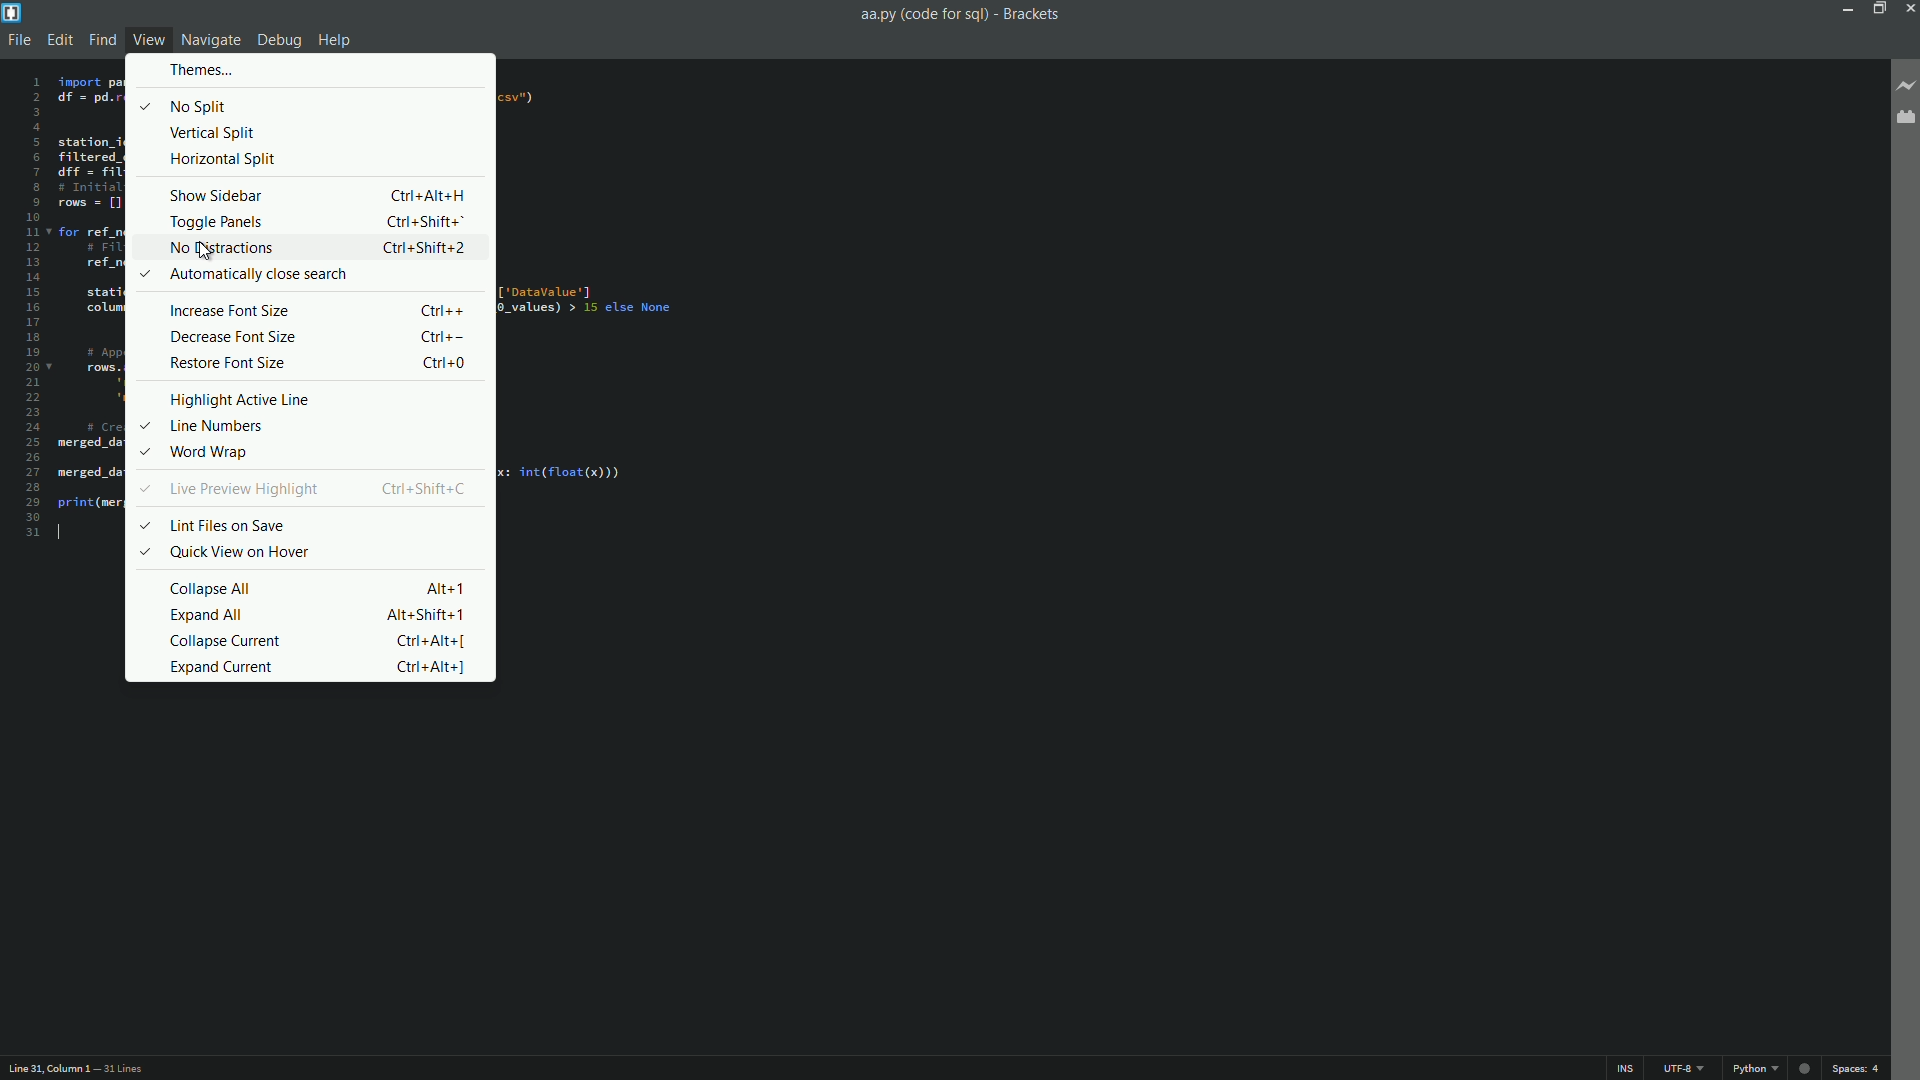 The width and height of the screenshot is (1920, 1080). Describe the element at coordinates (1903, 82) in the screenshot. I see `live preview` at that location.